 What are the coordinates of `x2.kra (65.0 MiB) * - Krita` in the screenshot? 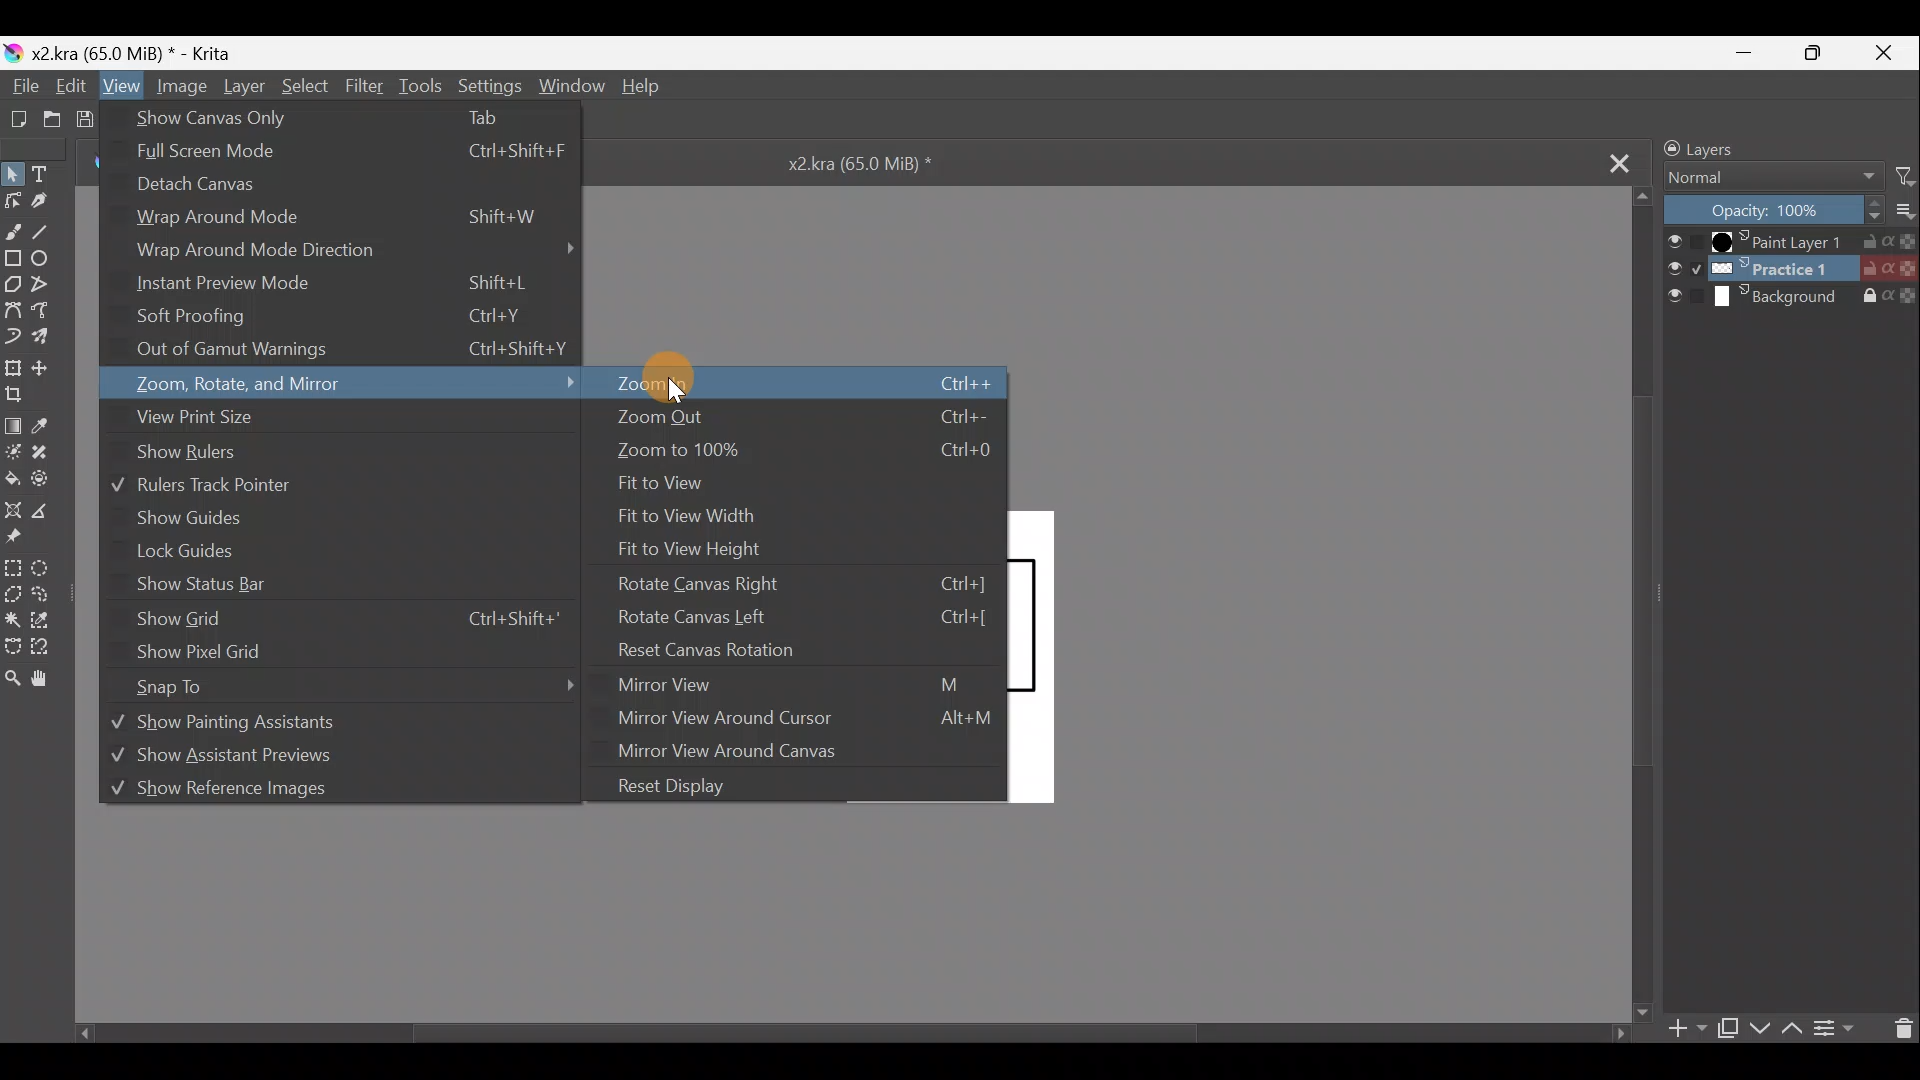 It's located at (137, 52).